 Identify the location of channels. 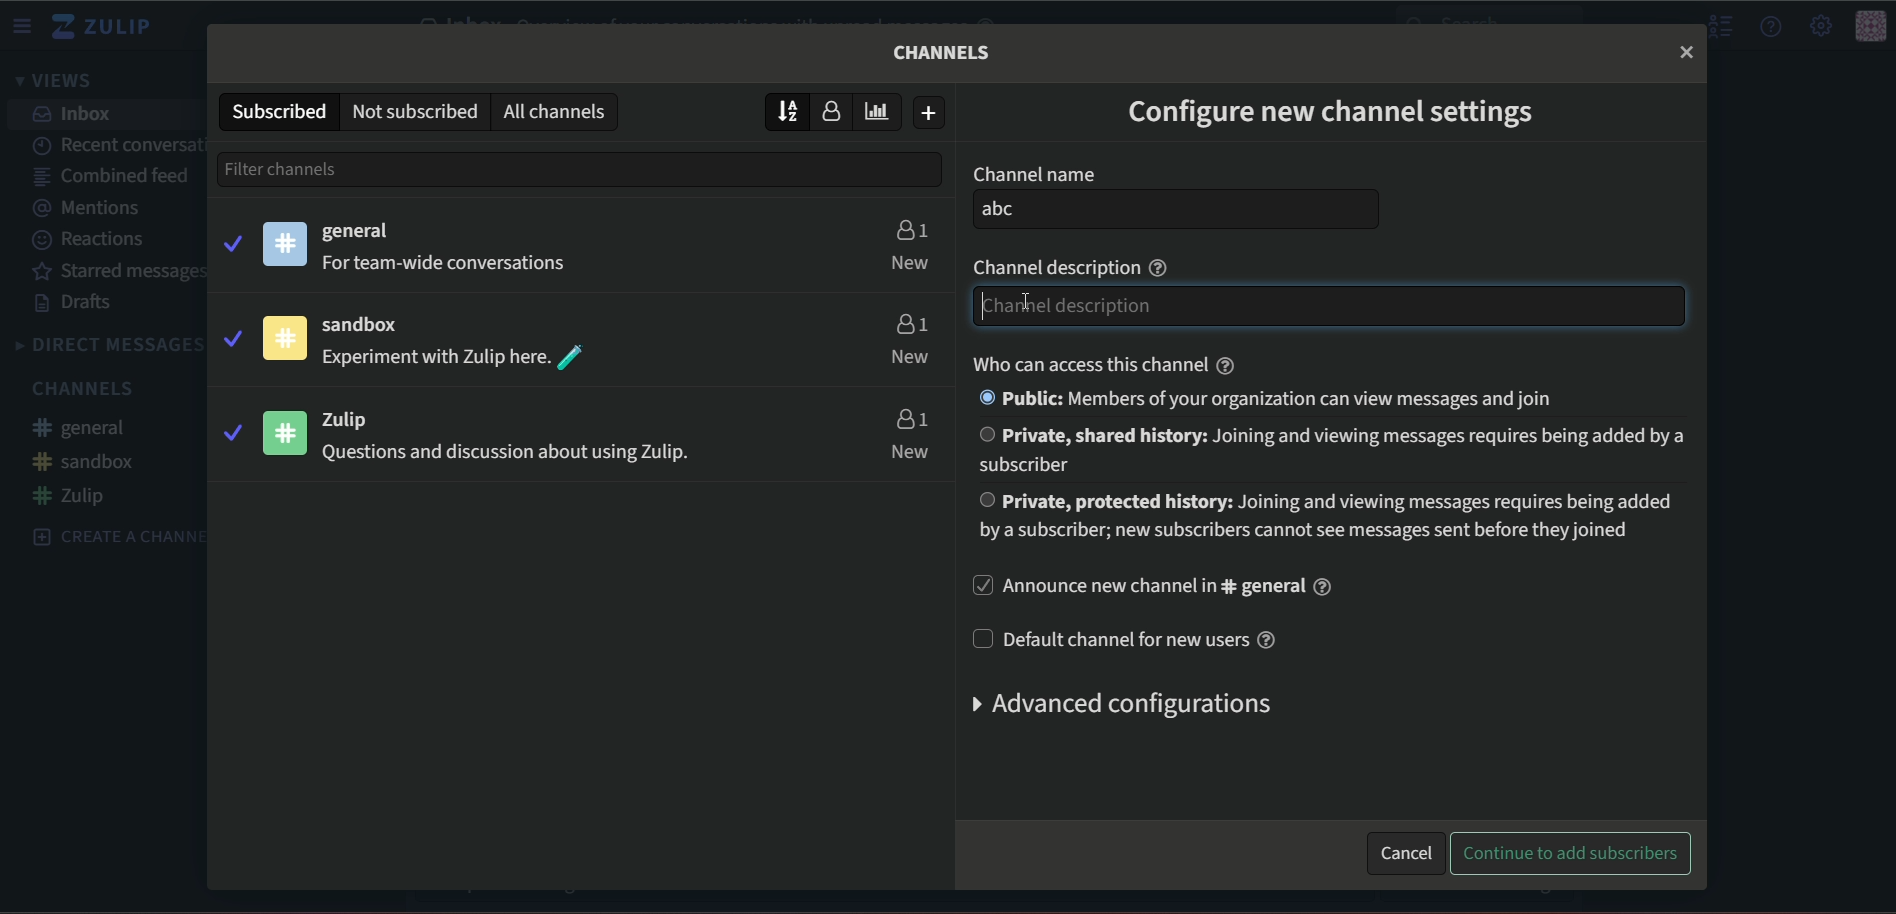
(944, 52).